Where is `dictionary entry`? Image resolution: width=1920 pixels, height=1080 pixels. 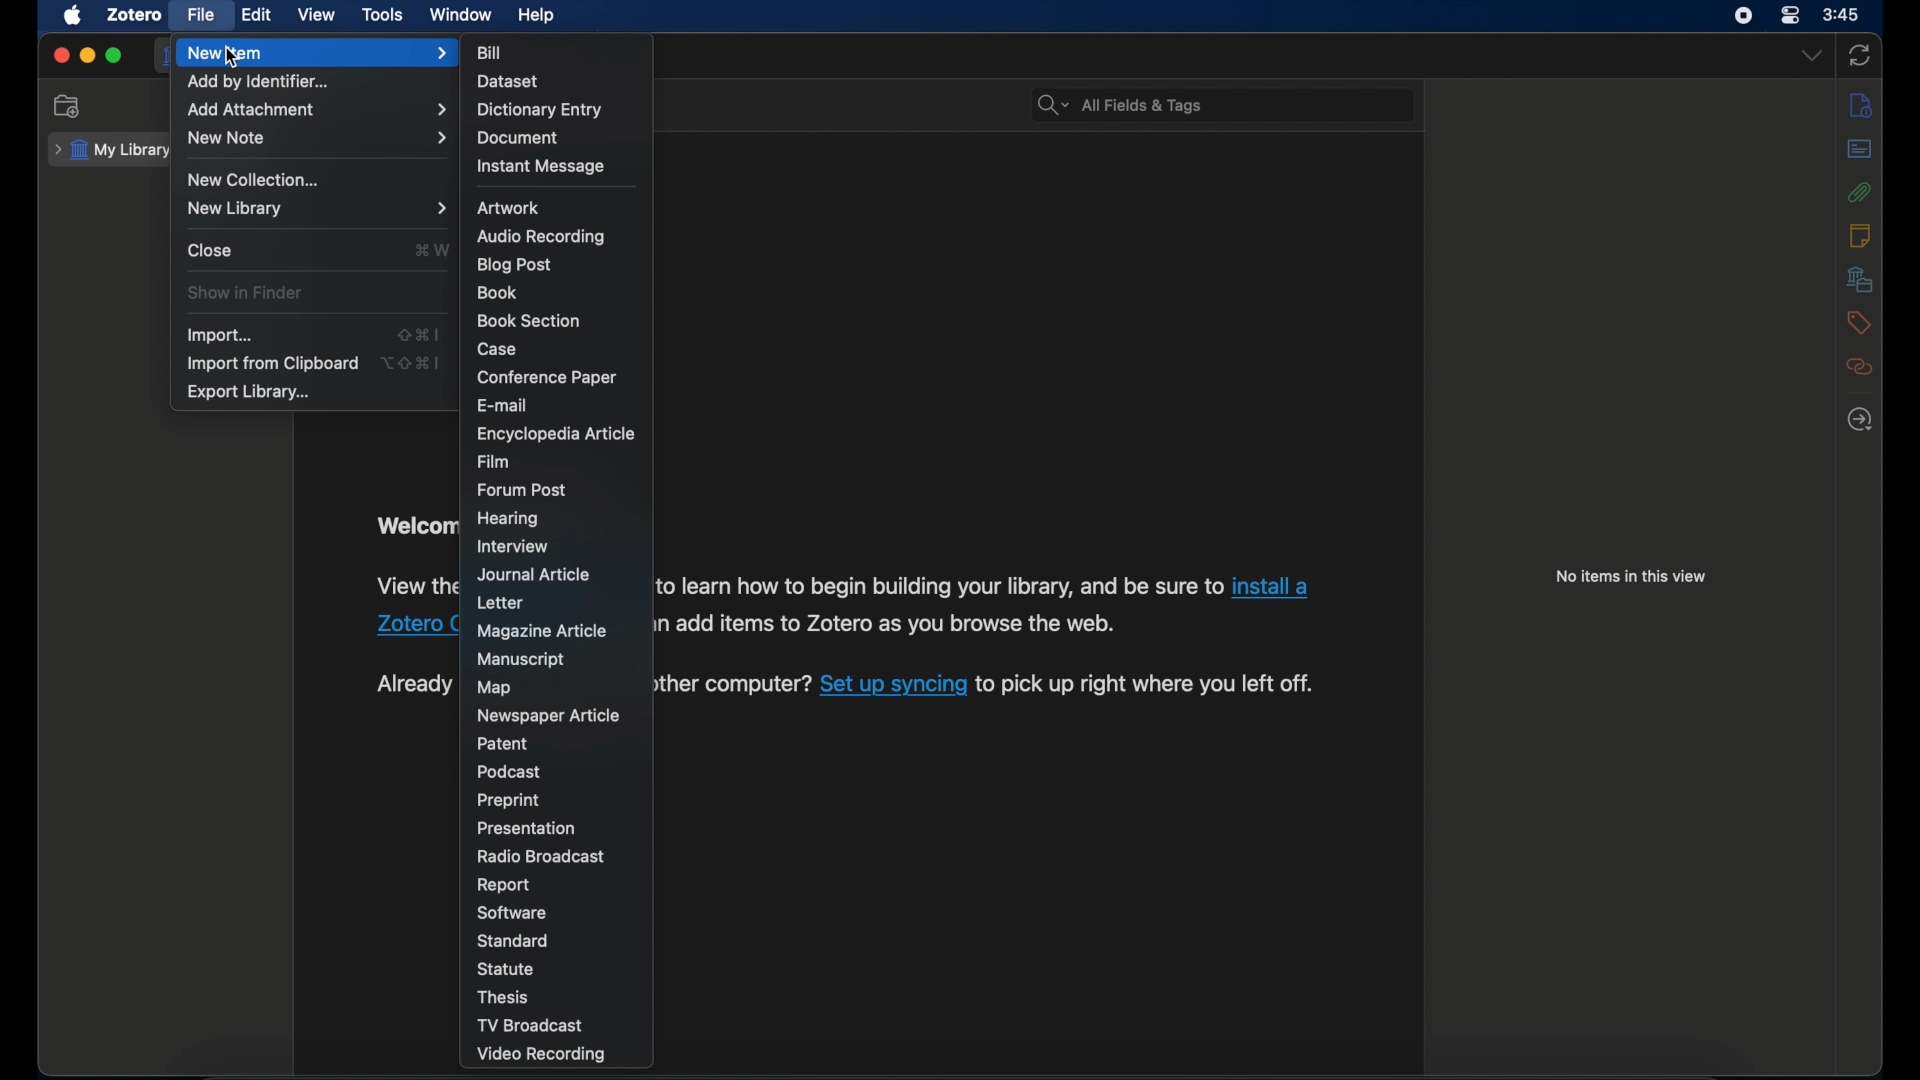
dictionary entry is located at coordinates (539, 109).